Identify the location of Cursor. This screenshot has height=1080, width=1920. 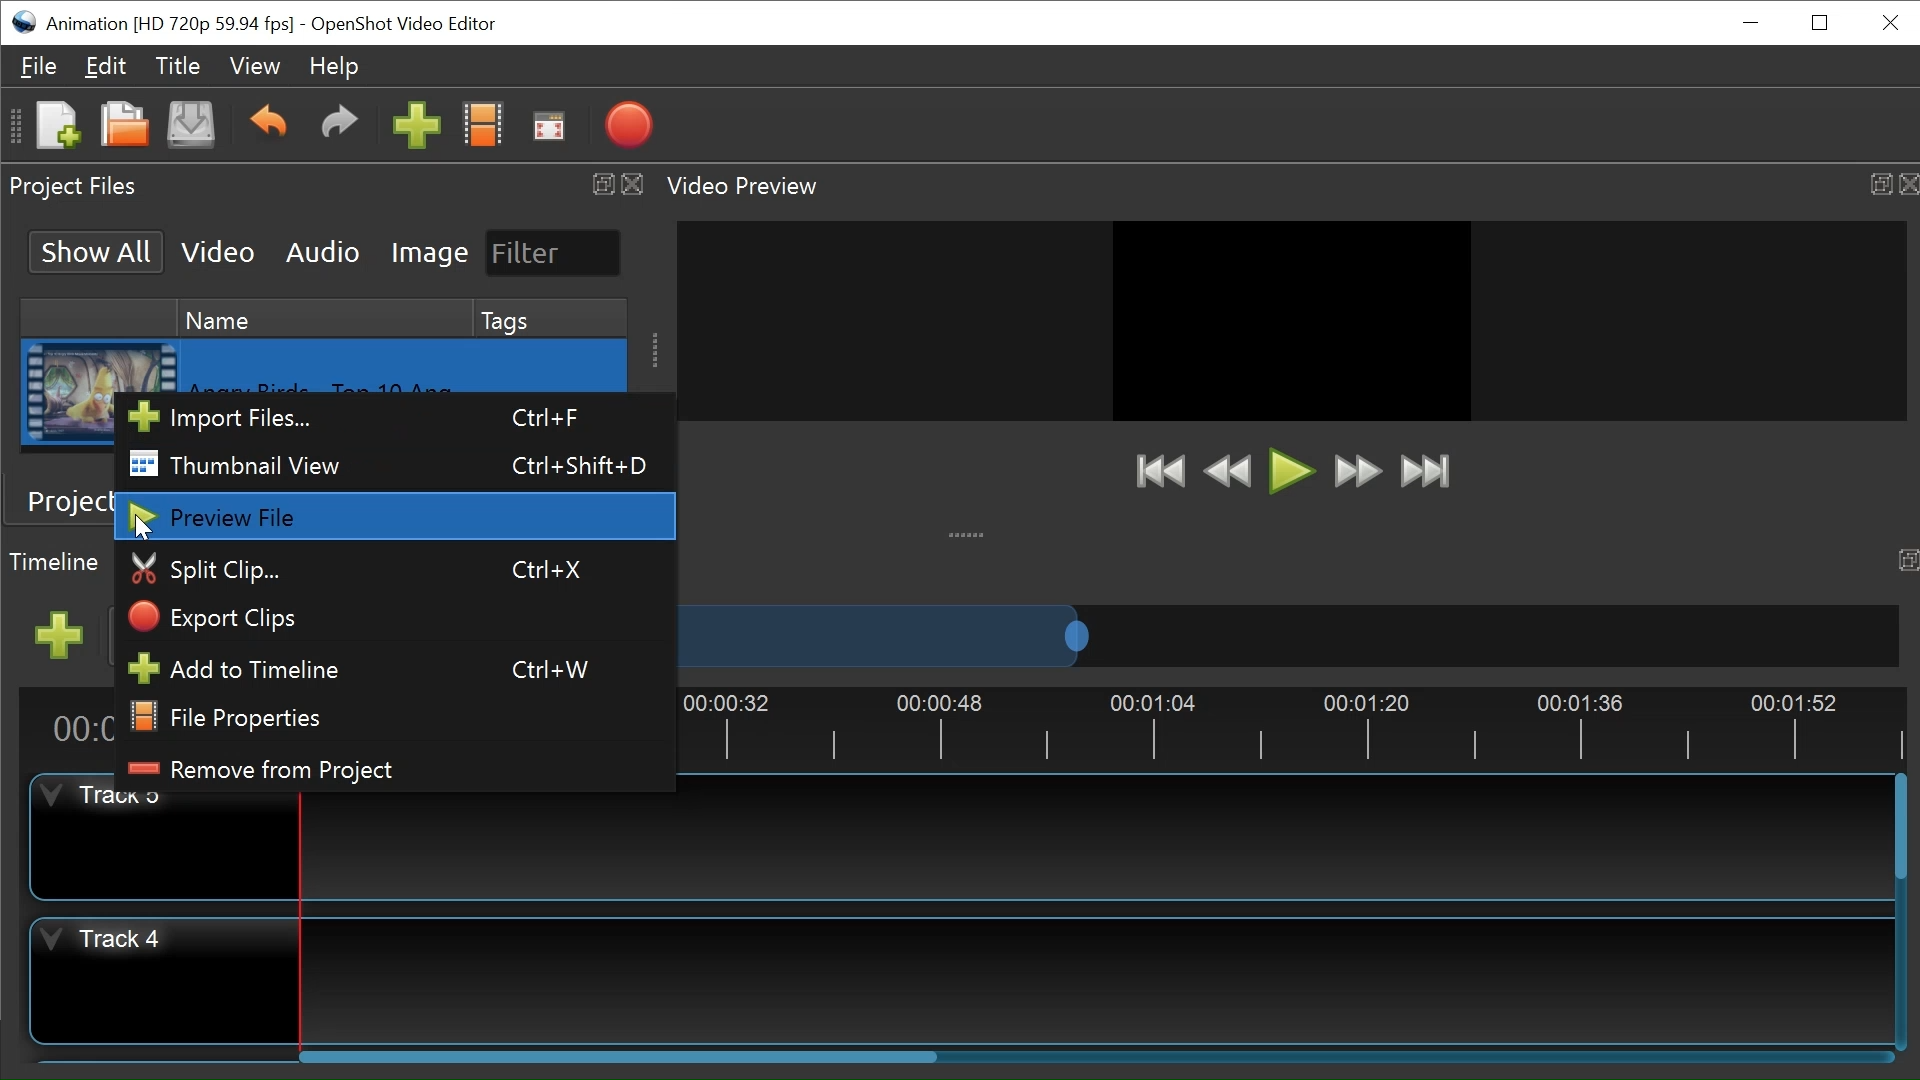
(147, 526).